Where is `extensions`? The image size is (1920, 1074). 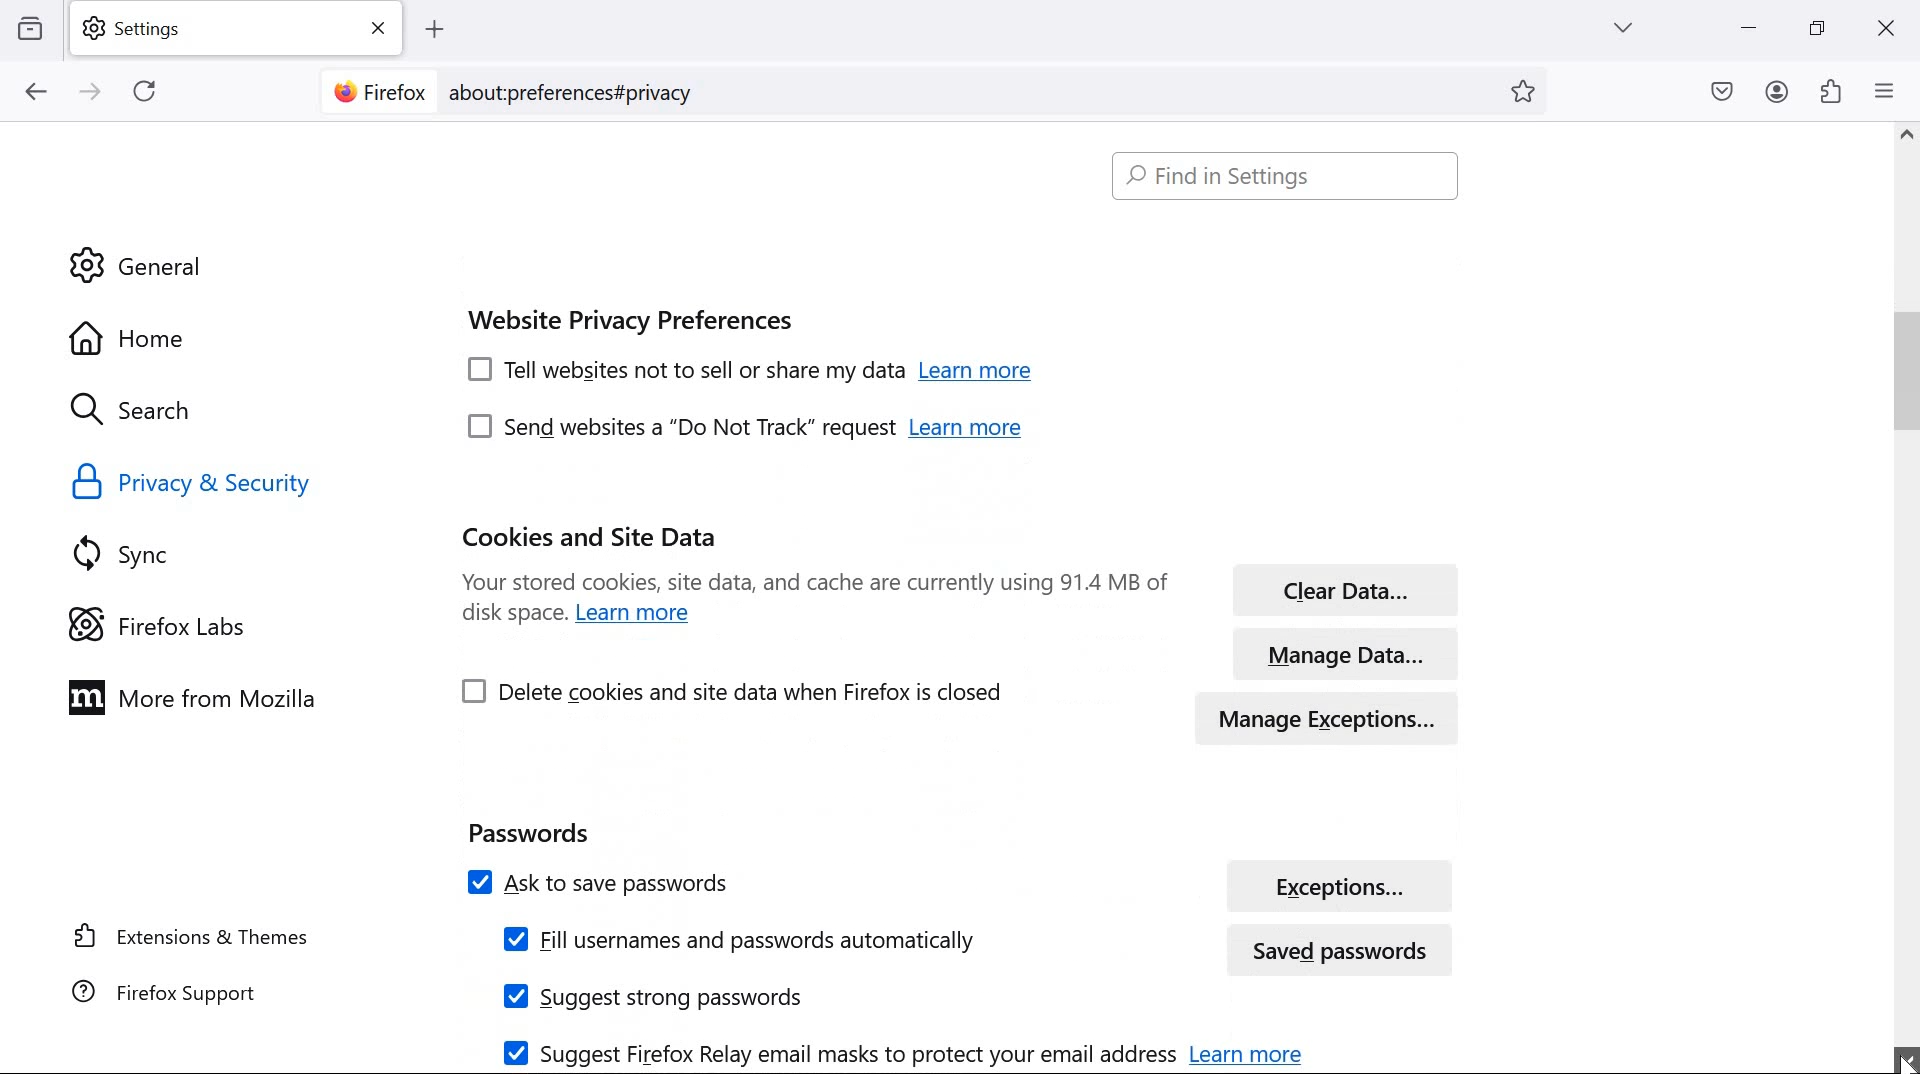
extensions is located at coordinates (1832, 90).